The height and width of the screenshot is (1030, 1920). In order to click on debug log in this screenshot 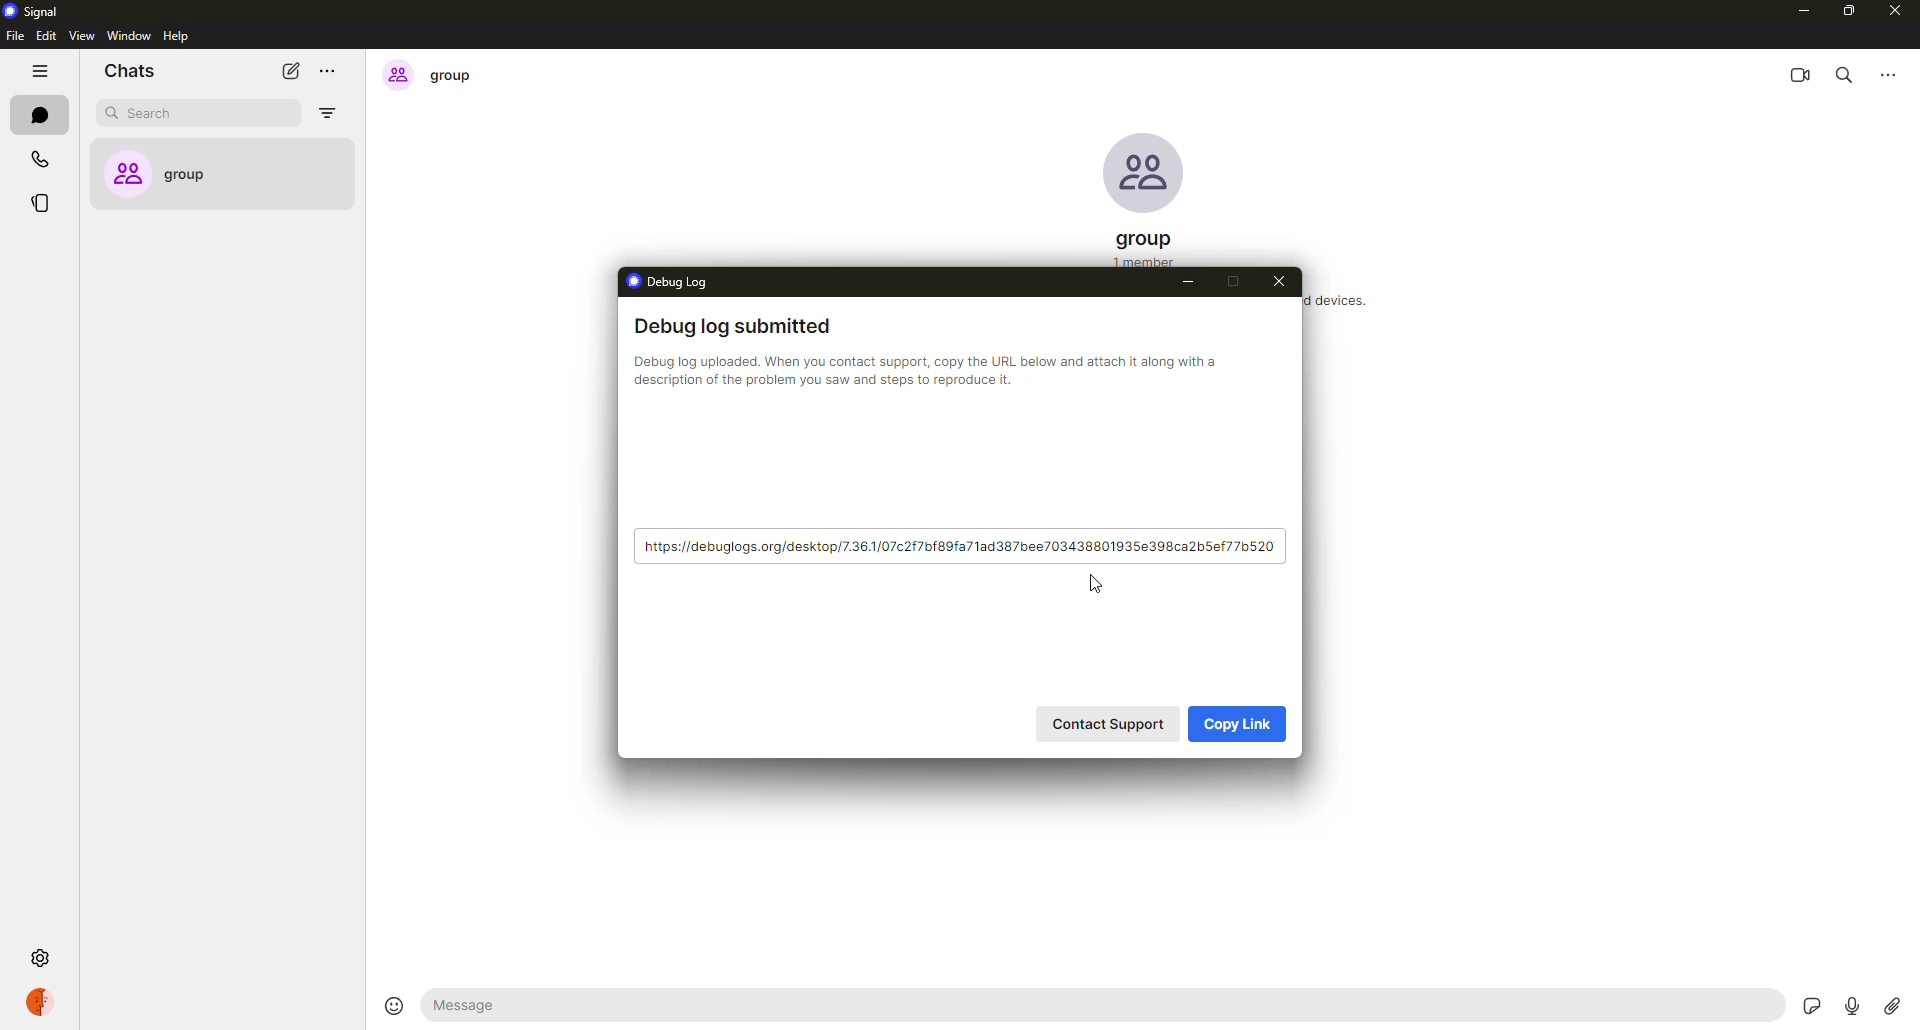, I will do `click(669, 280)`.